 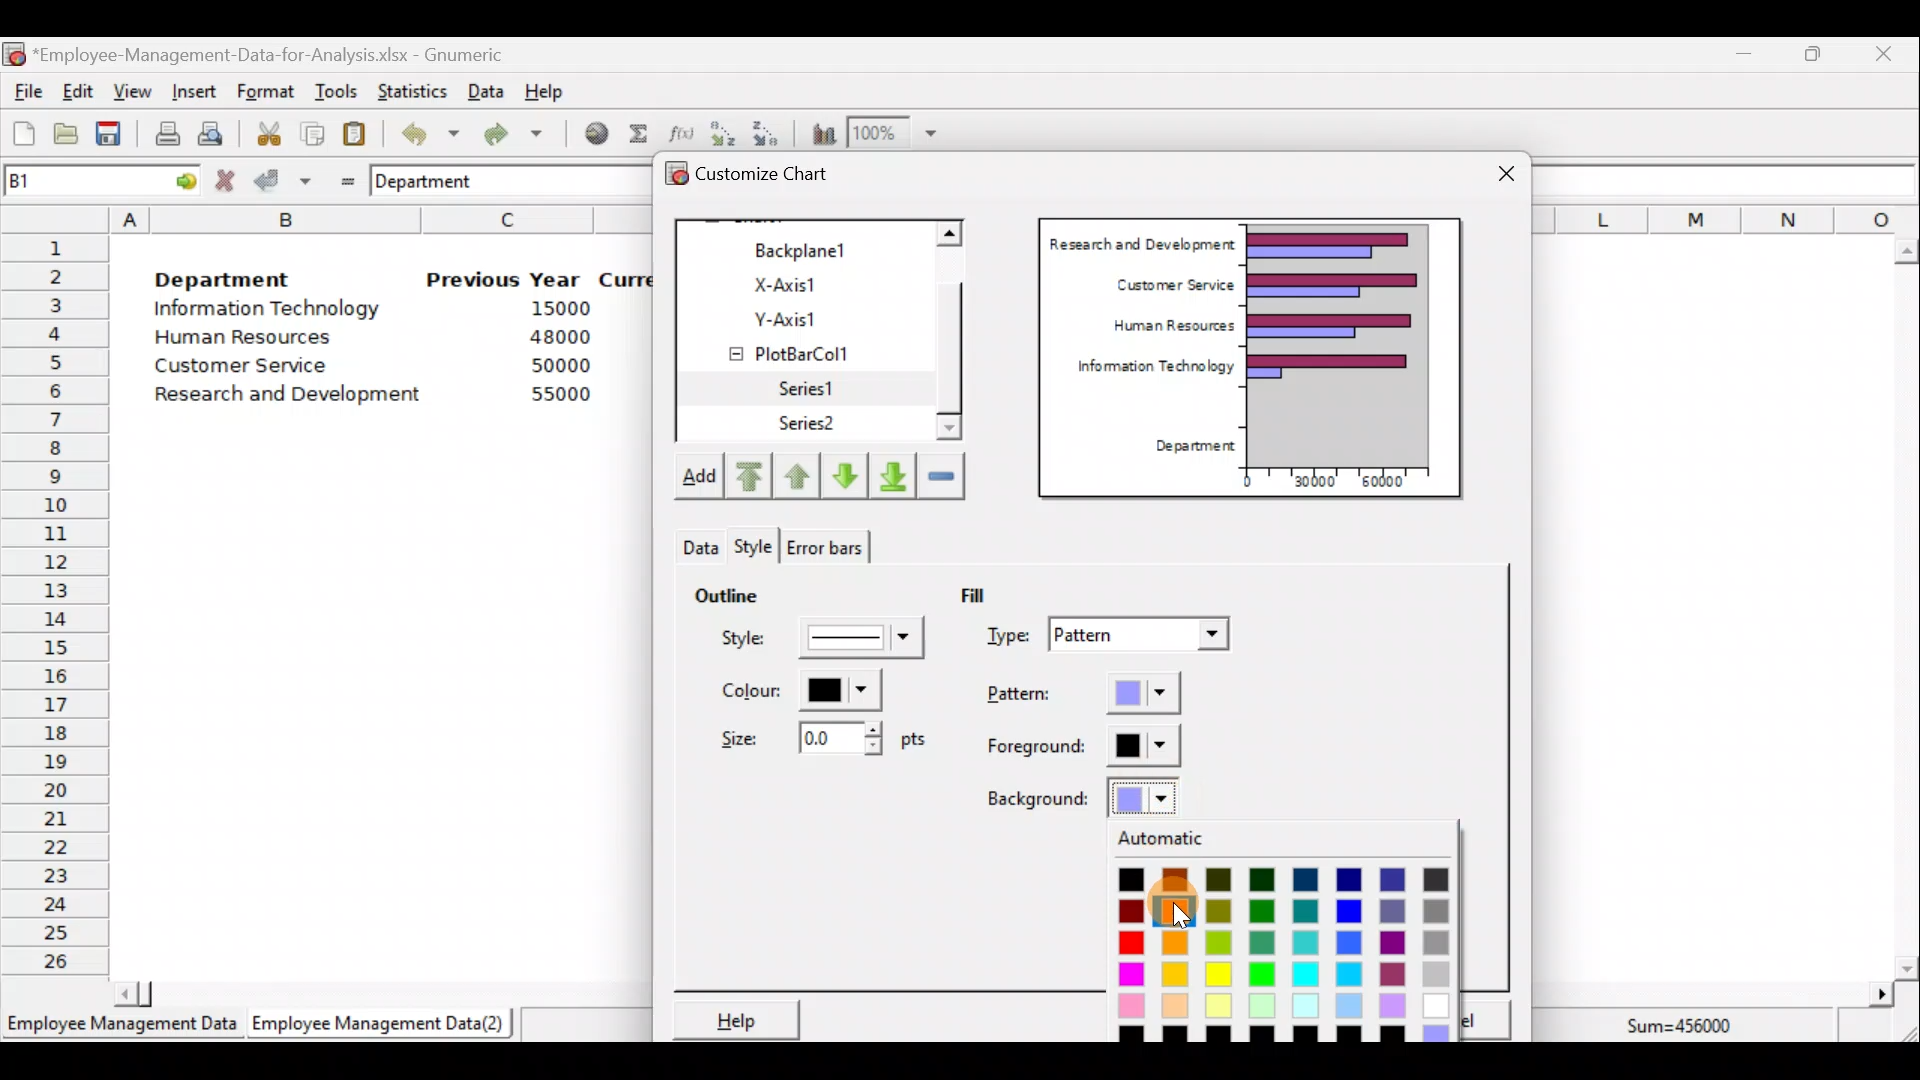 What do you see at coordinates (1506, 176) in the screenshot?
I see `Close` at bounding box center [1506, 176].